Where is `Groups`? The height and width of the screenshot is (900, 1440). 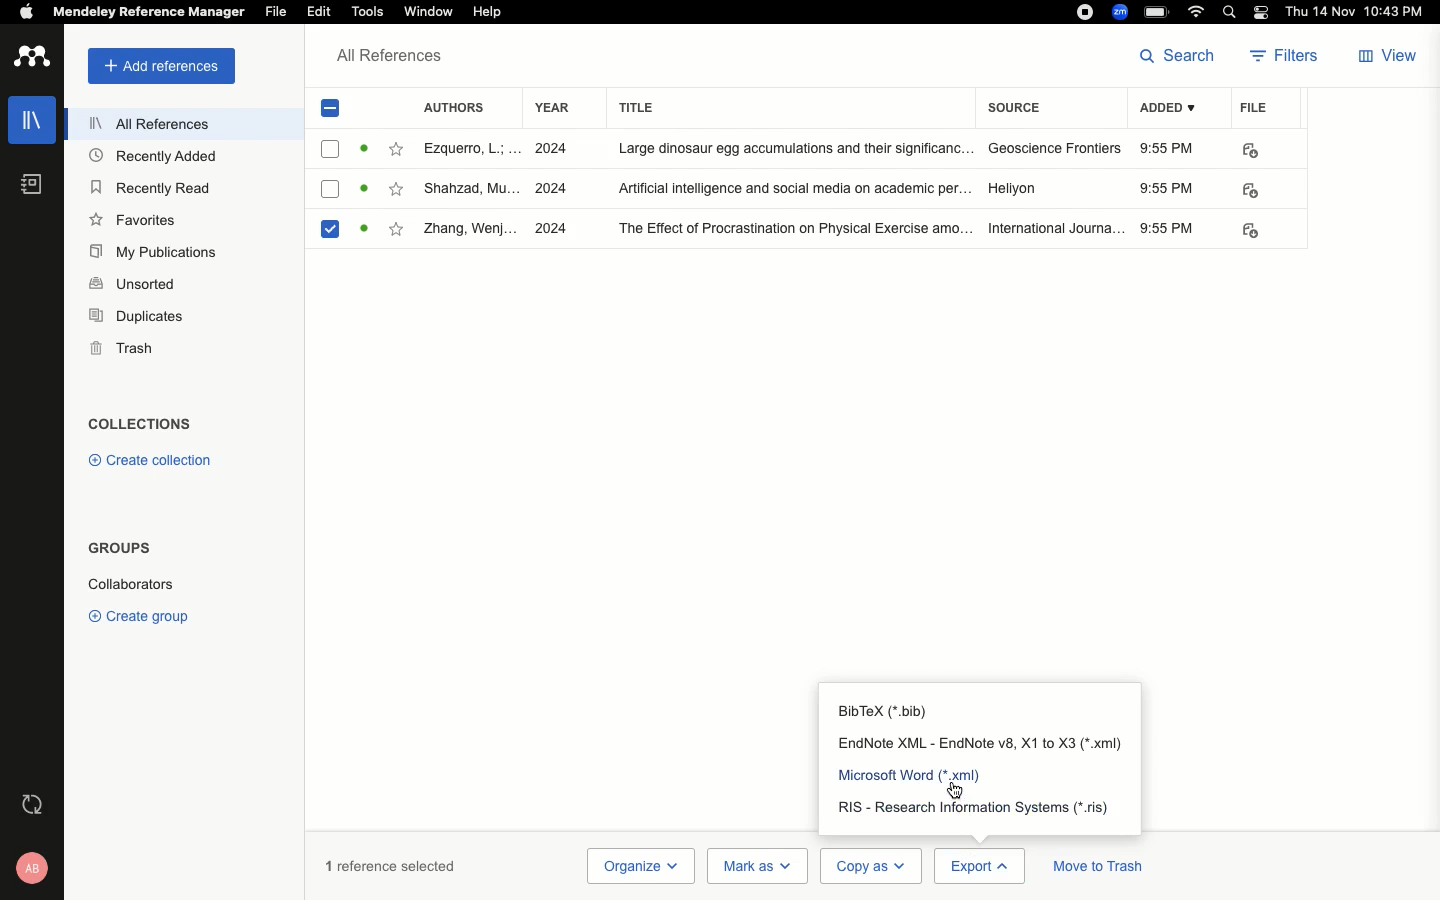 Groups is located at coordinates (118, 548).